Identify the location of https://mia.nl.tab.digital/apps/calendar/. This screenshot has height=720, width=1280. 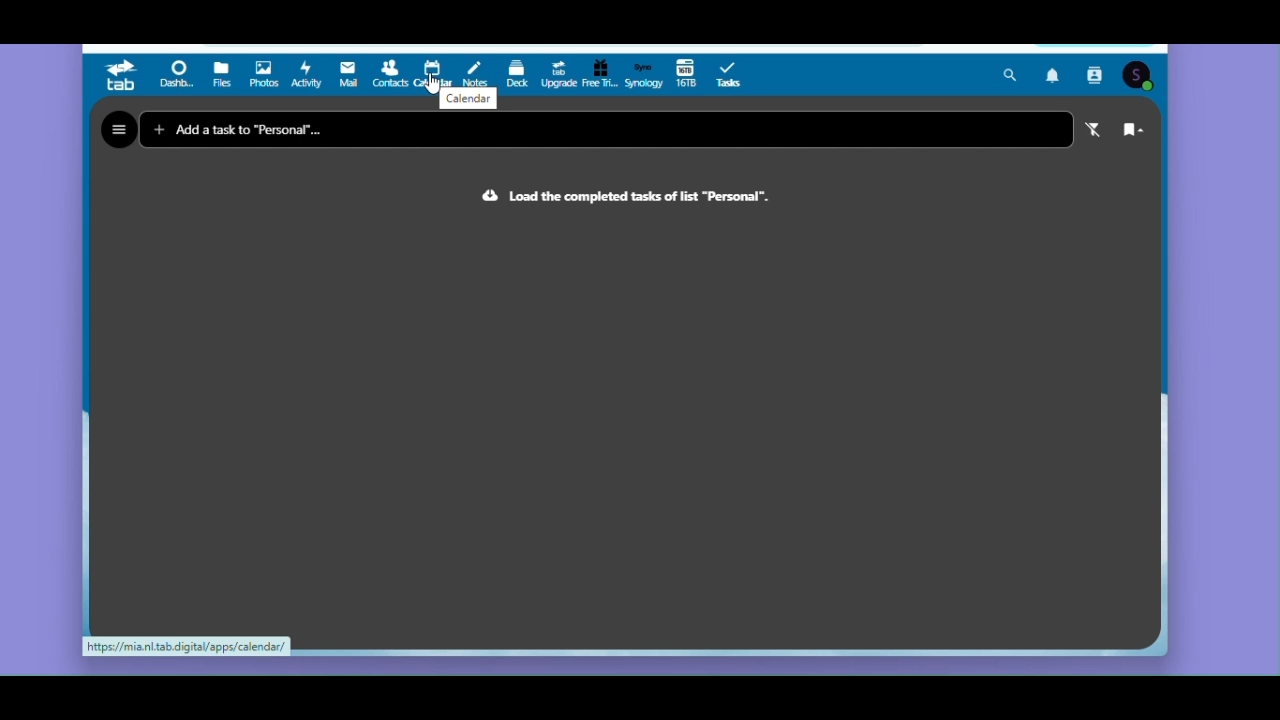
(187, 648).